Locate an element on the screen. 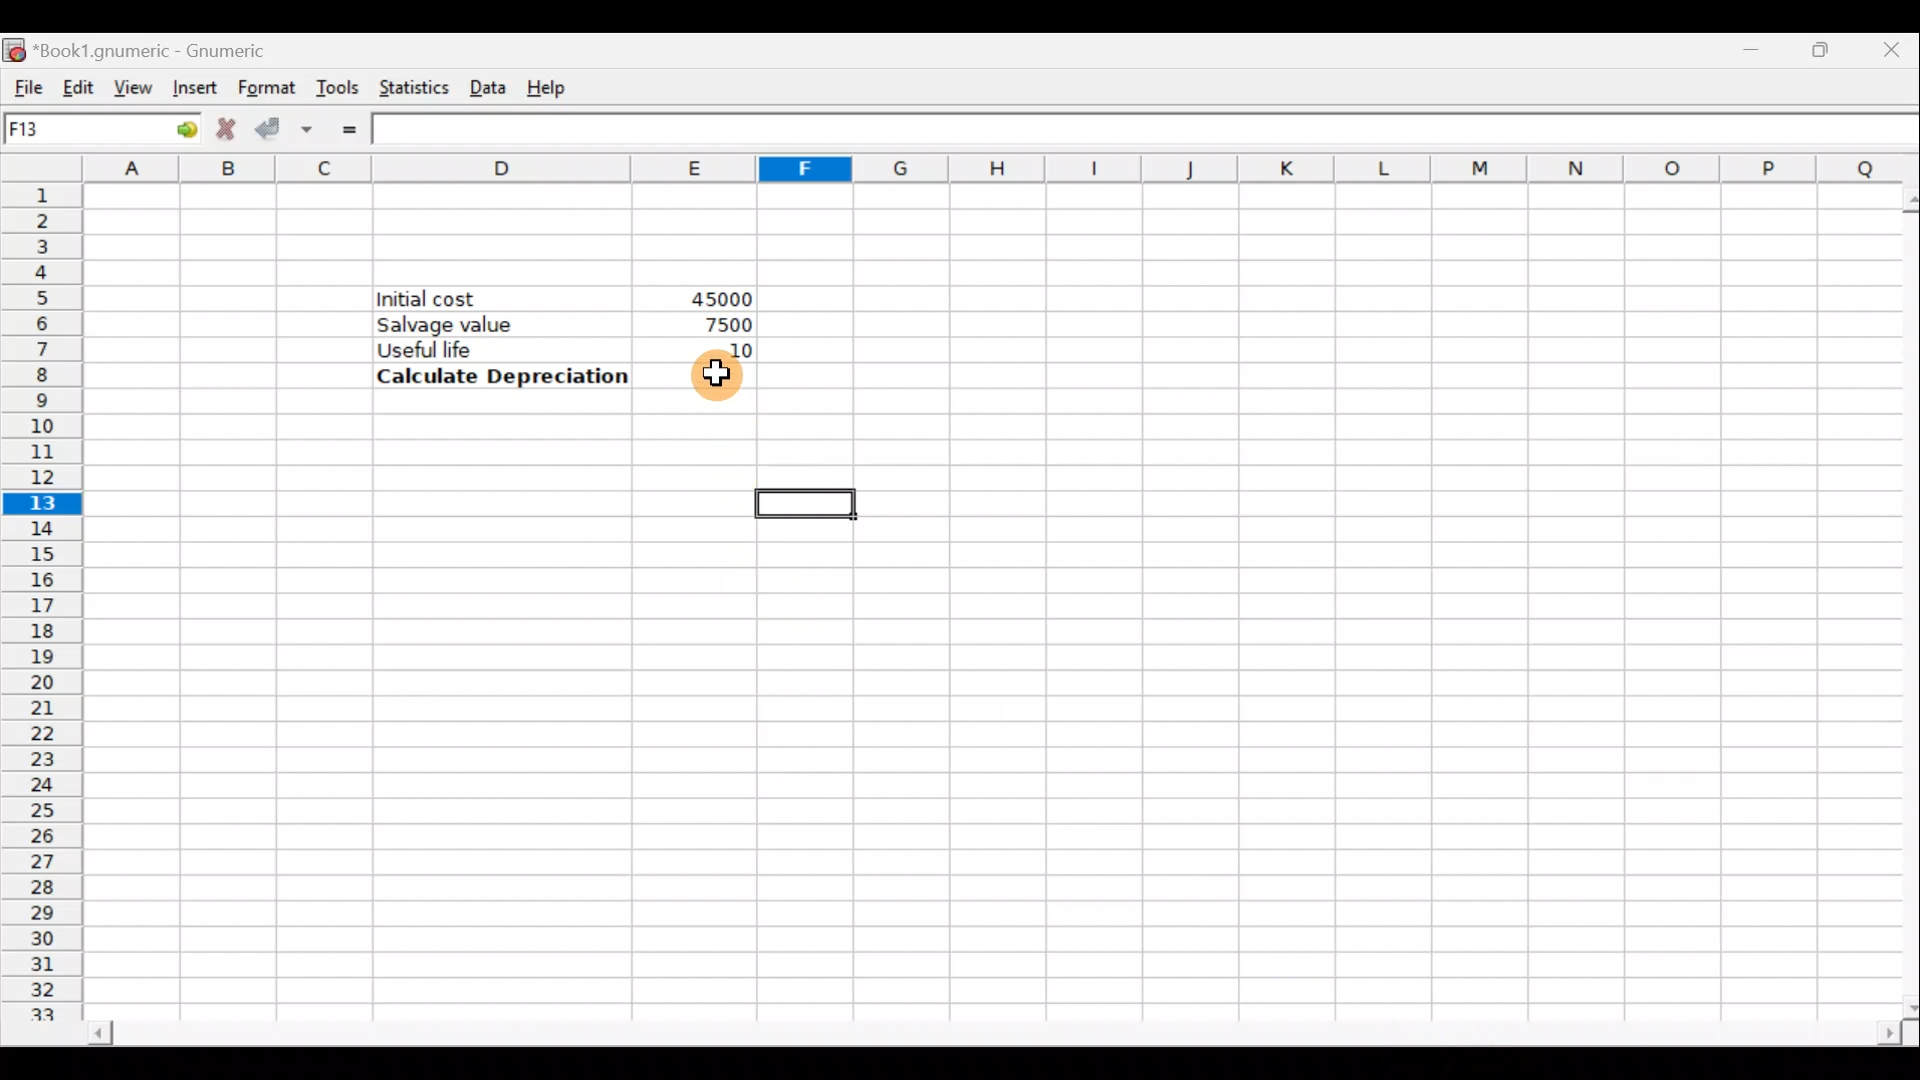  Help is located at coordinates (554, 82).